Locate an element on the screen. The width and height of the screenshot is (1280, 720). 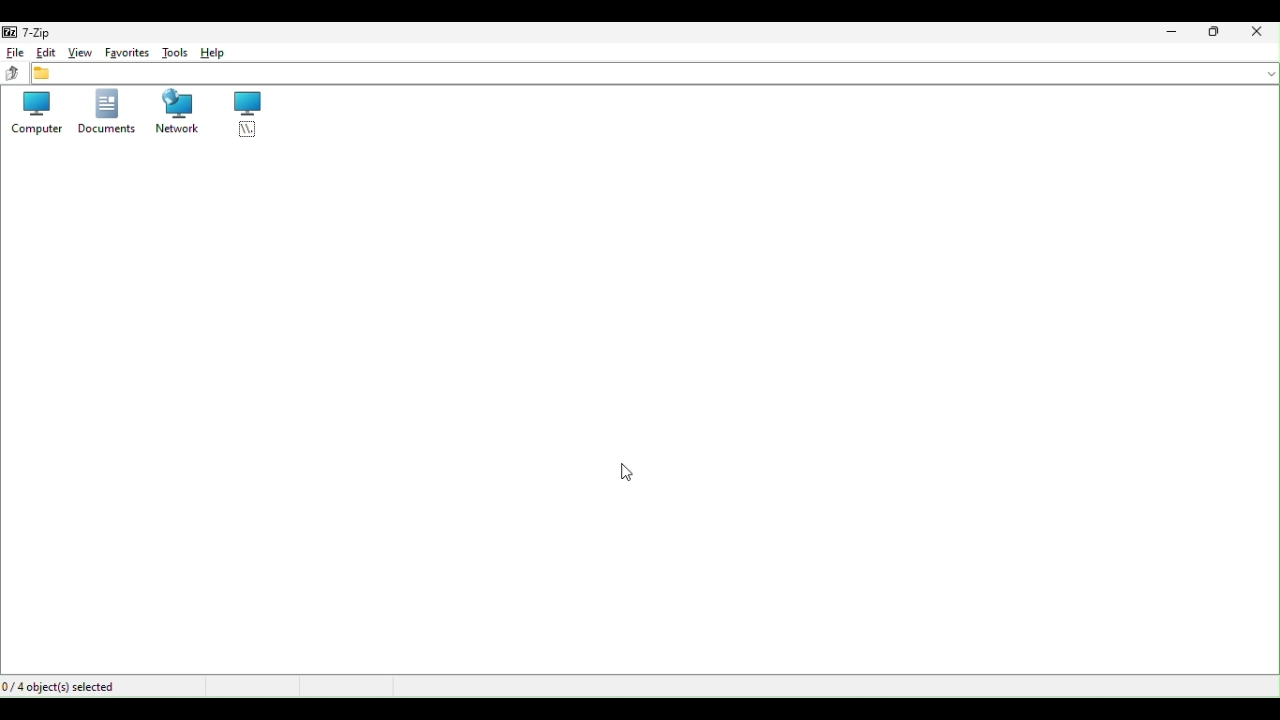
up is located at coordinates (14, 76).